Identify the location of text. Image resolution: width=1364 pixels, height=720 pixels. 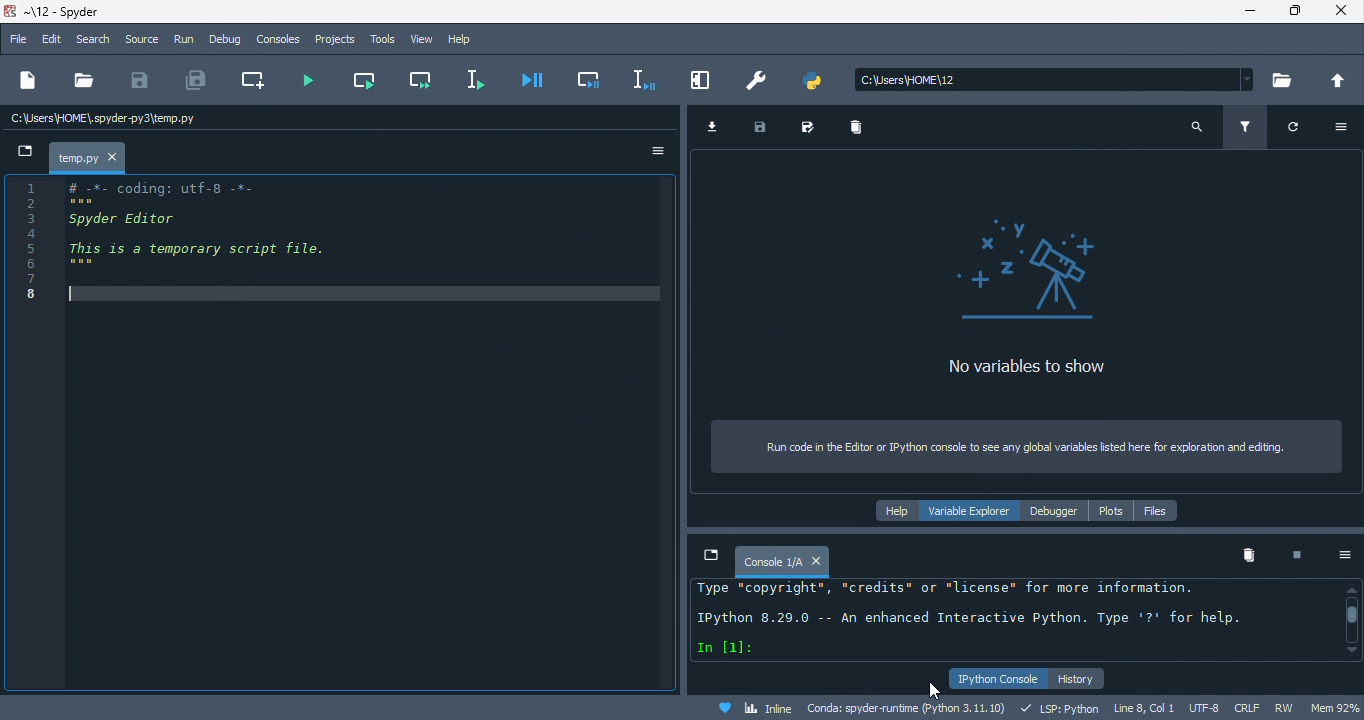
(994, 621).